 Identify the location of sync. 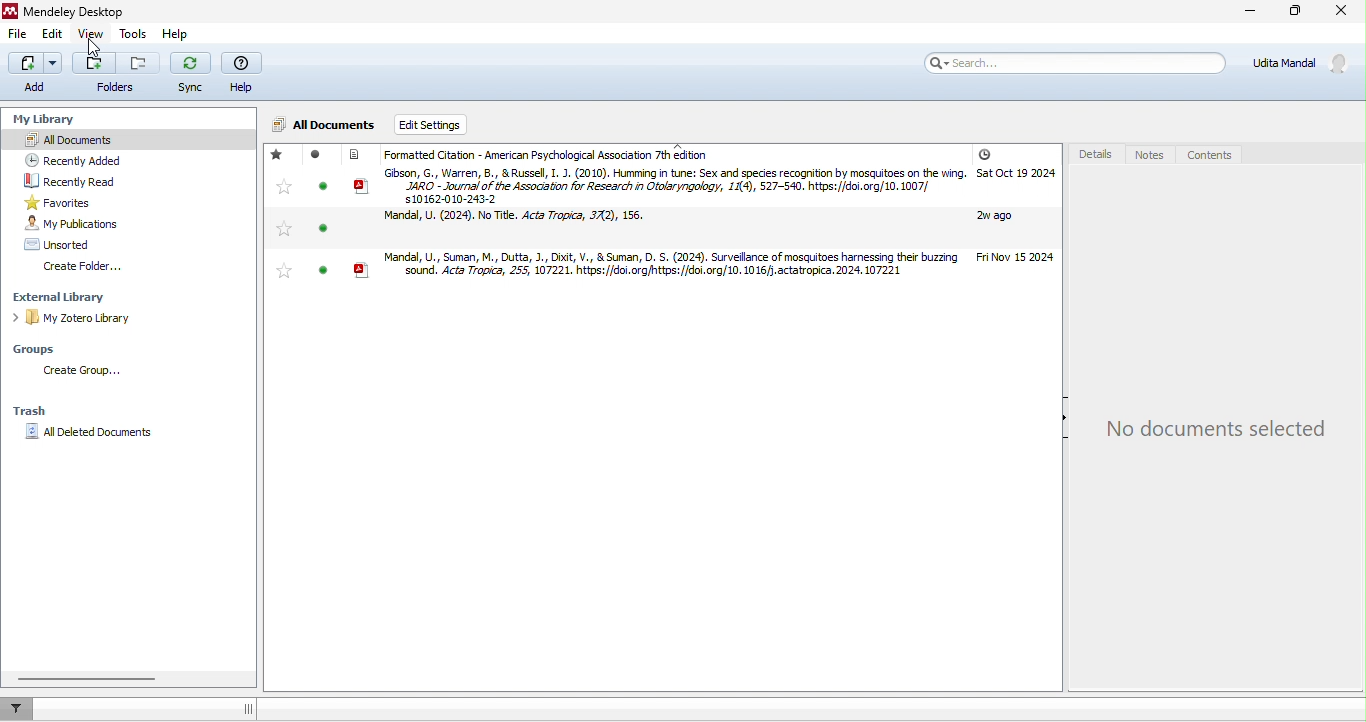
(190, 73).